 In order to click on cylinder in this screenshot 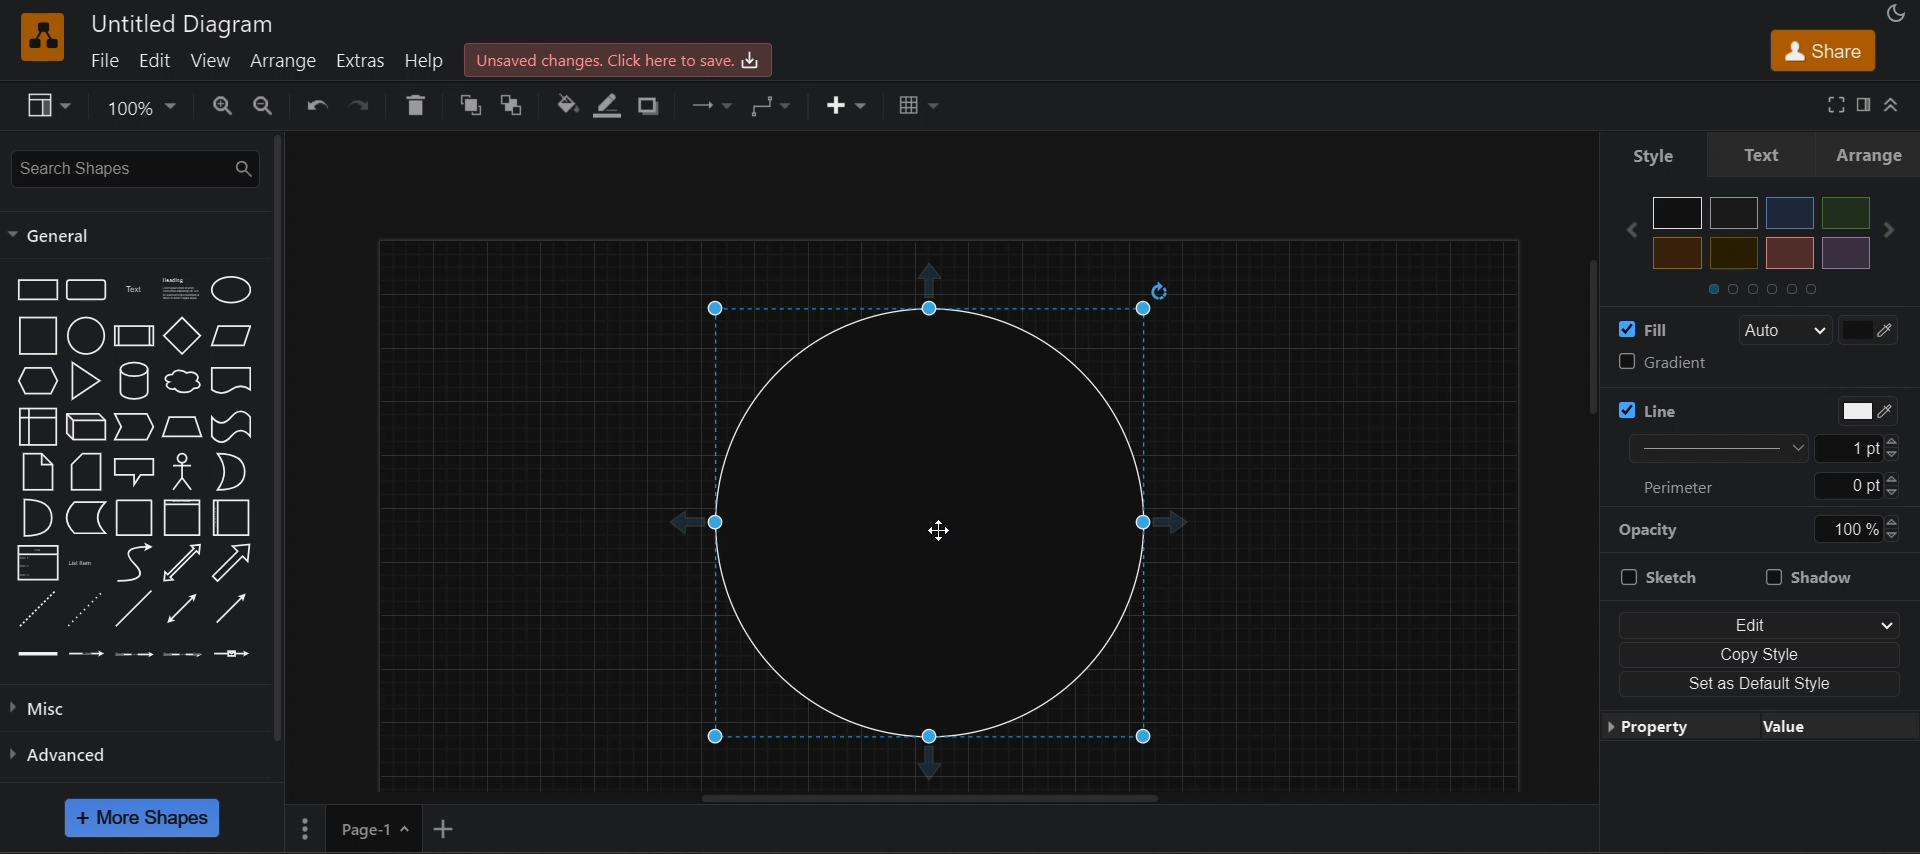, I will do `click(137, 381)`.